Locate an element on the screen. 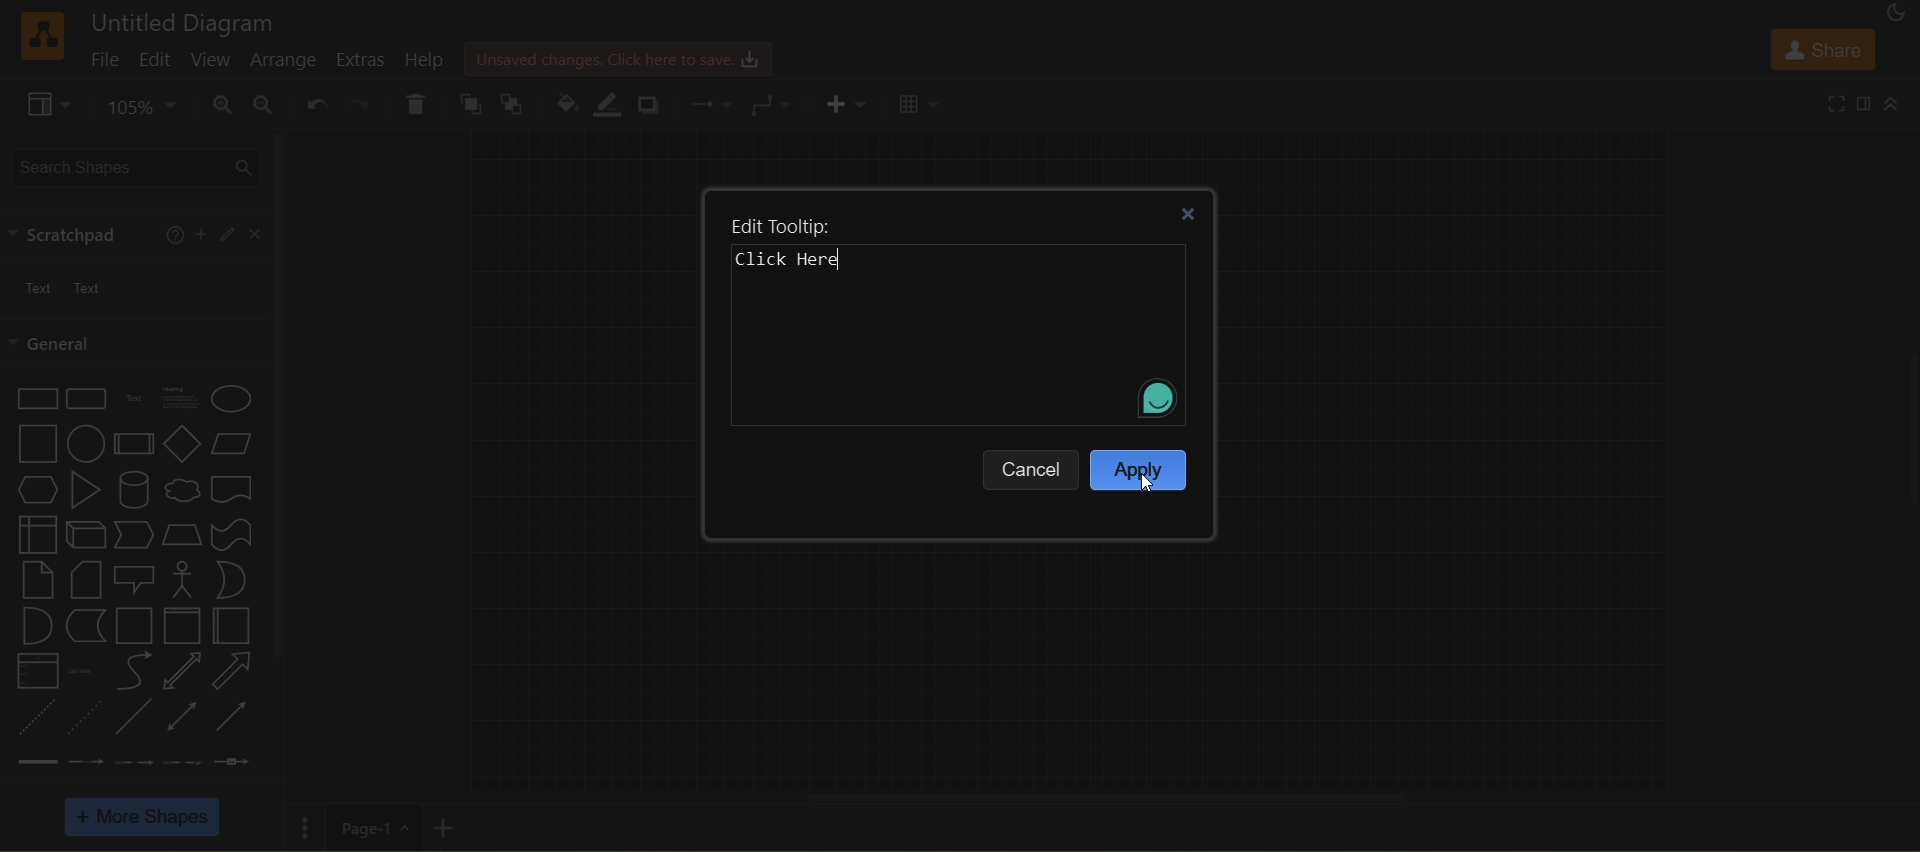 The image size is (1920, 852). insert is located at coordinates (843, 102).